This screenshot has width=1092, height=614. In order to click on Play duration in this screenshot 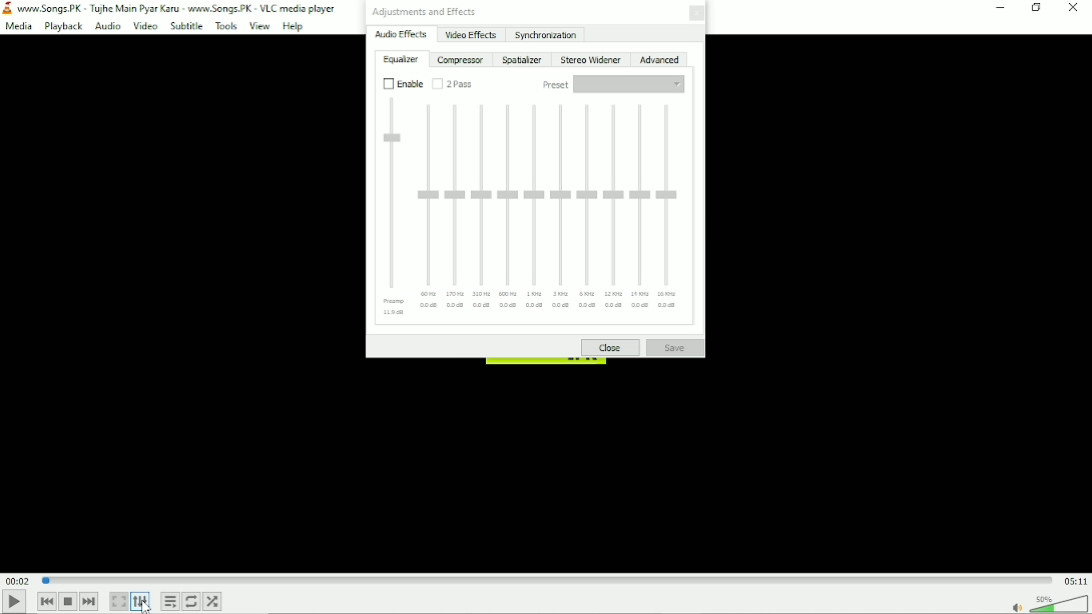, I will do `click(550, 580)`.